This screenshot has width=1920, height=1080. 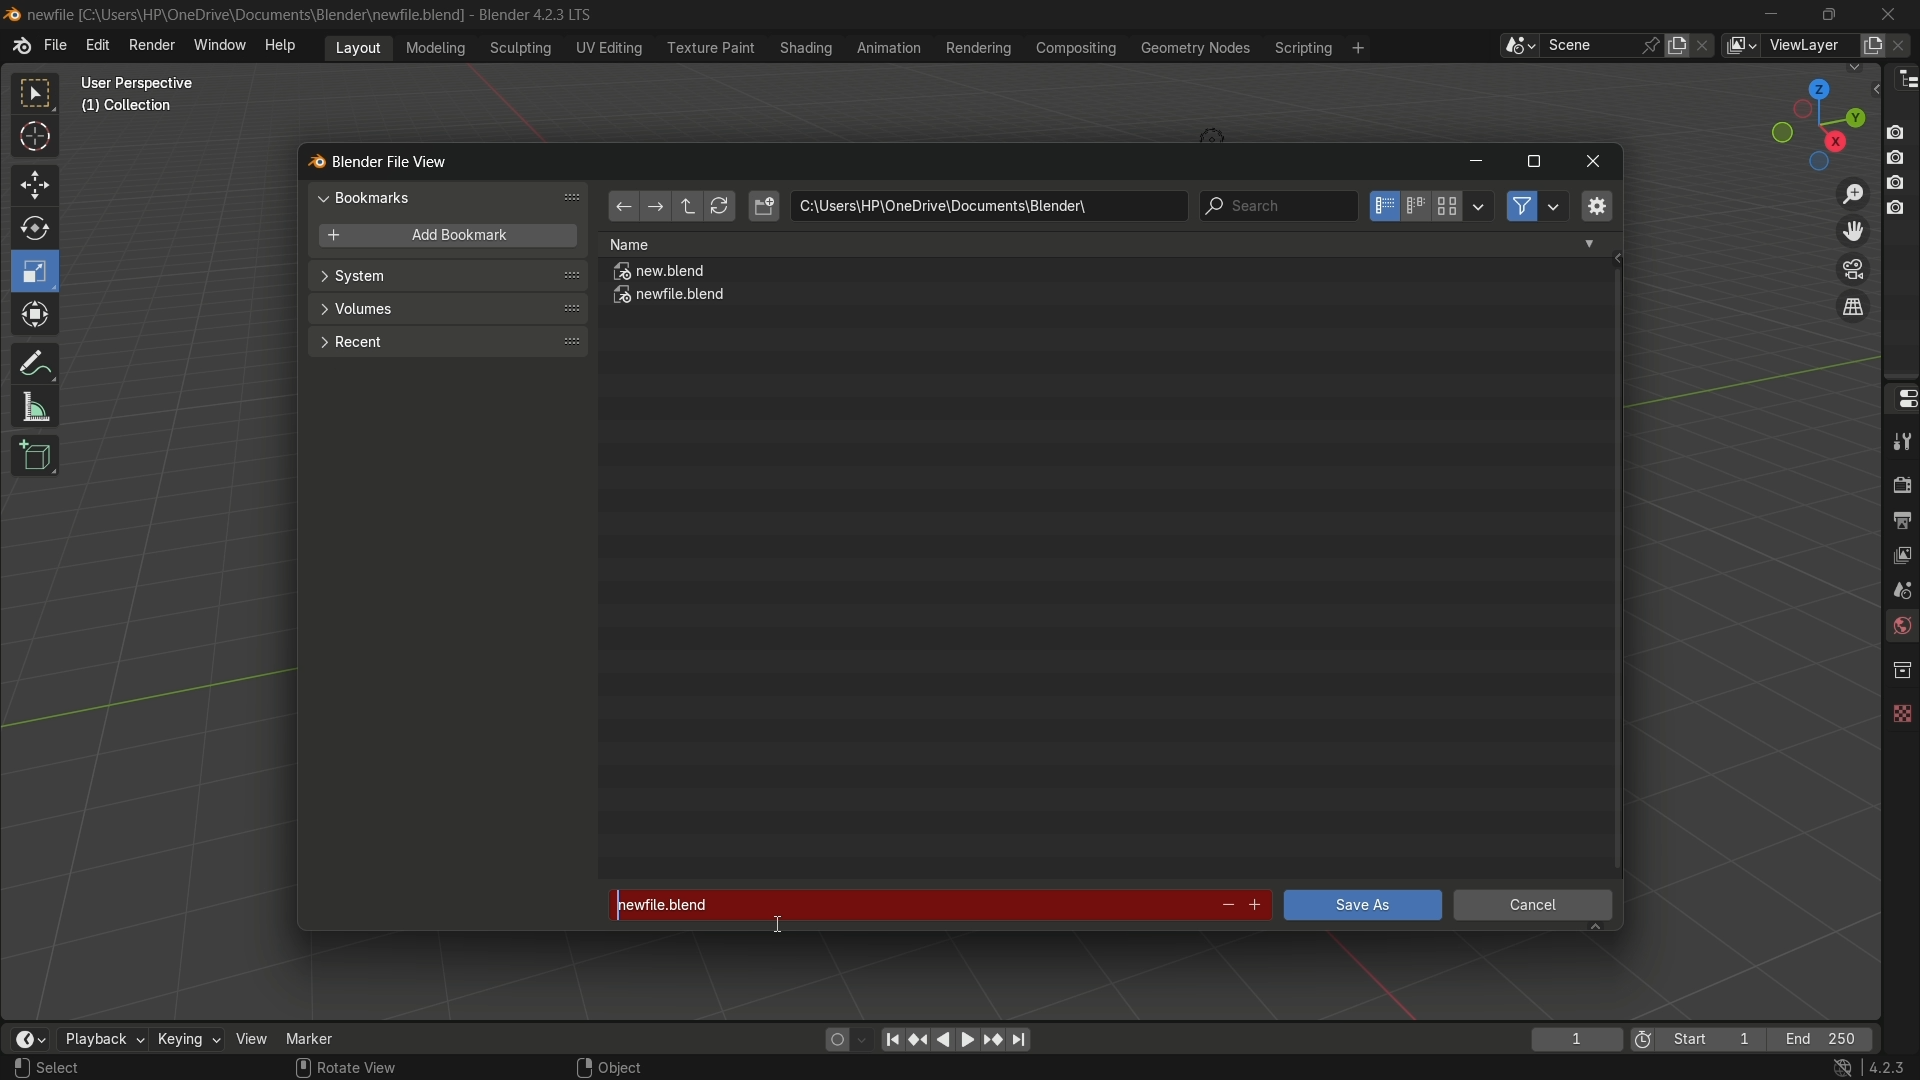 What do you see at coordinates (1301, 48) in the screenshot?
I see `scripting menu` at bounding box center [1301, 48].